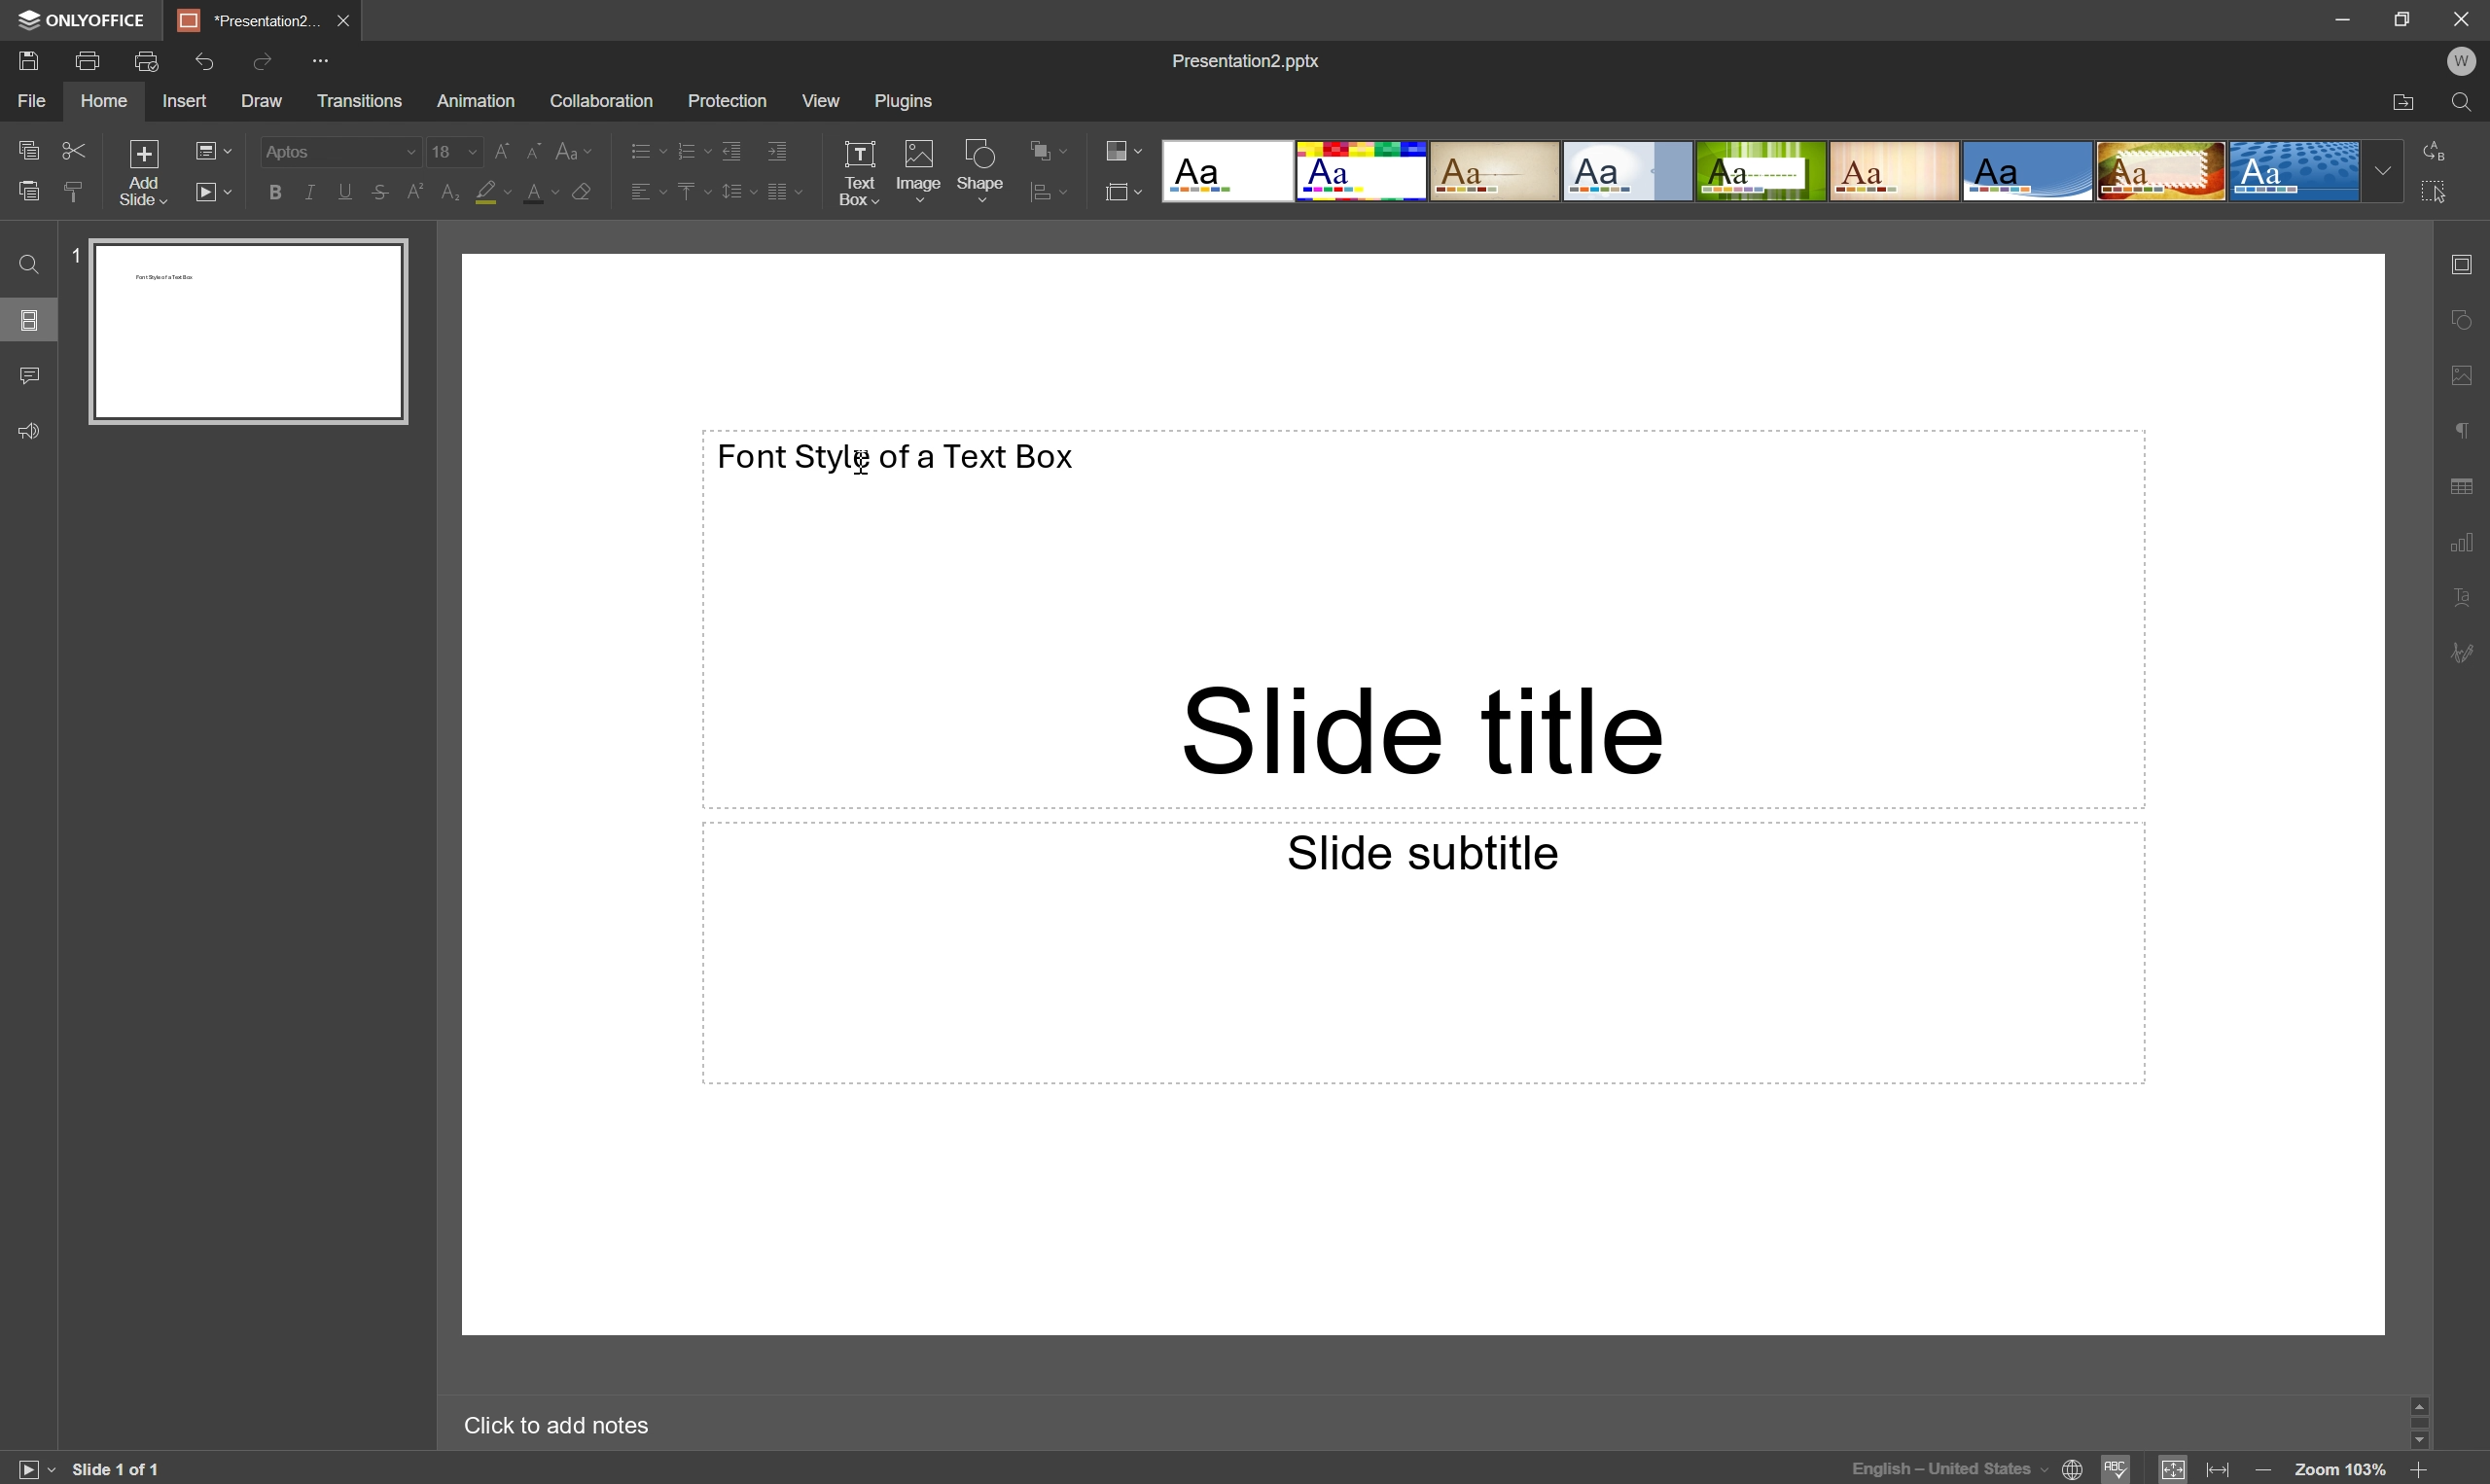 Image resolution: width=2490 pixels, height=1484 pixels. What do you see at coordinates (730, 145) in the screenshot?
I see `Decrease indent` at bounding box center [730, 145].